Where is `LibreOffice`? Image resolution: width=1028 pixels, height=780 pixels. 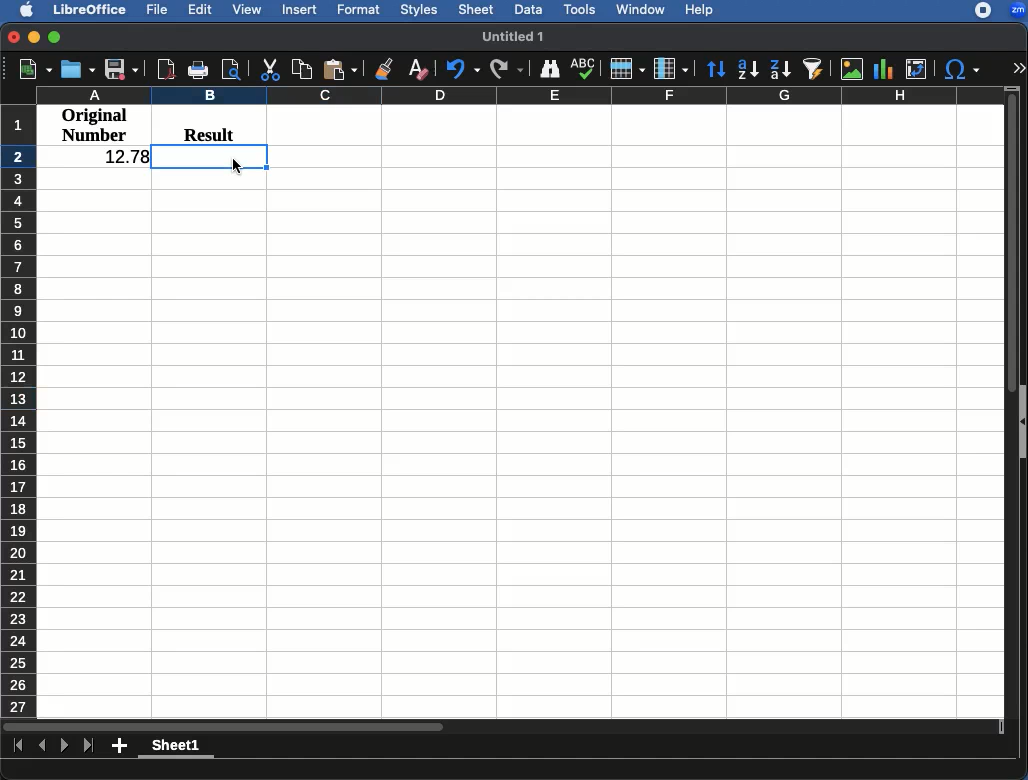
LibreOffice is located at coordinates (91, 10).